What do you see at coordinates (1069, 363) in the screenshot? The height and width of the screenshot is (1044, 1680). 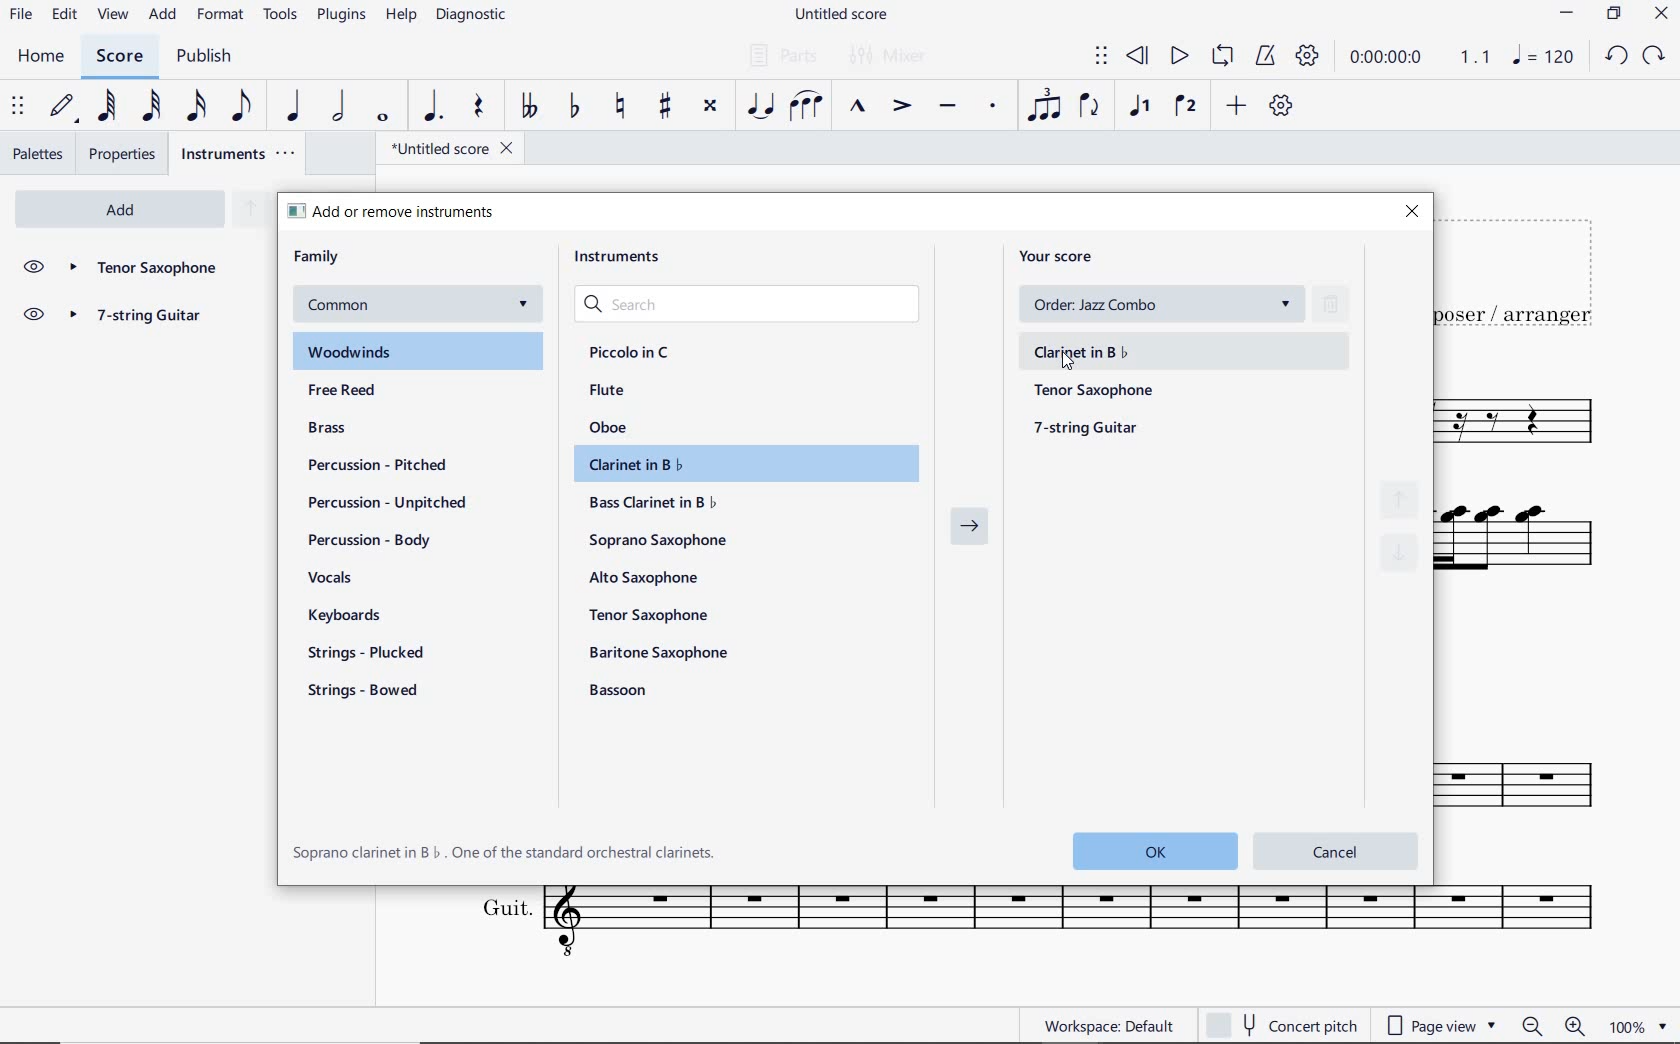 I see `cursor` at bounding box center [1069, 363].